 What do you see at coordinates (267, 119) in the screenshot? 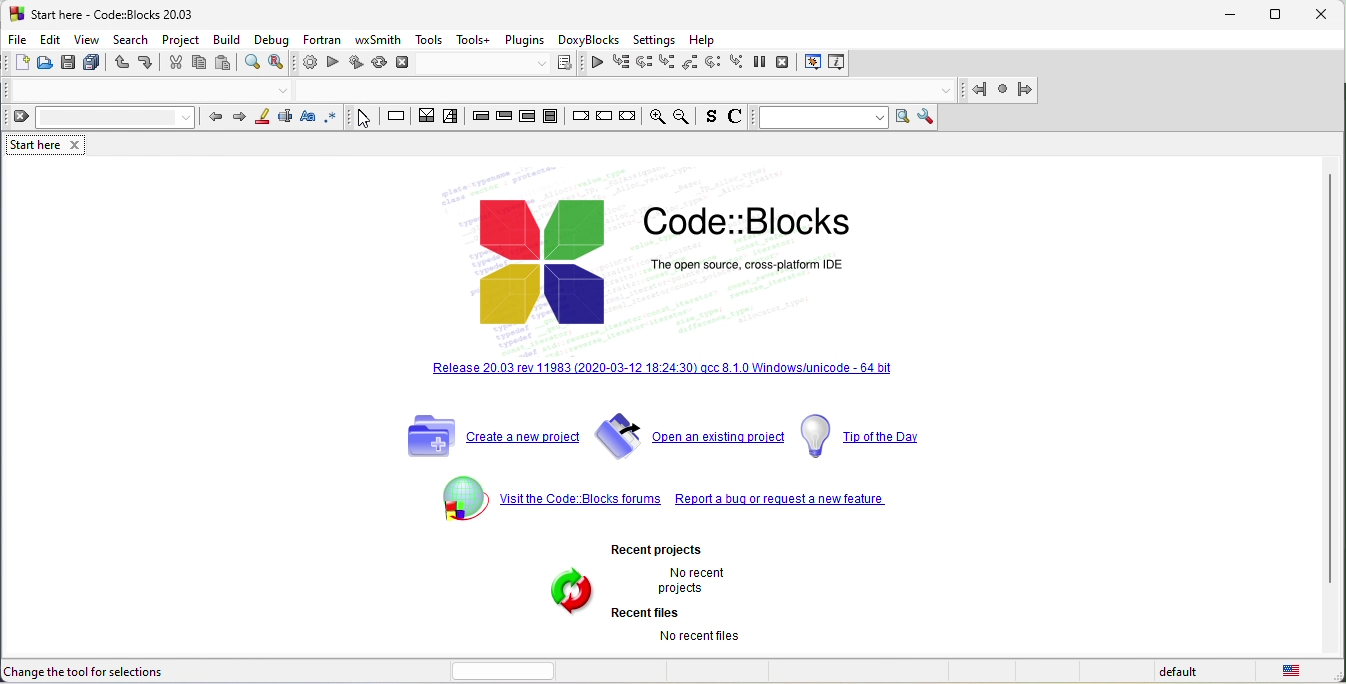
I see `highlight` at bounding box center [267, 119].